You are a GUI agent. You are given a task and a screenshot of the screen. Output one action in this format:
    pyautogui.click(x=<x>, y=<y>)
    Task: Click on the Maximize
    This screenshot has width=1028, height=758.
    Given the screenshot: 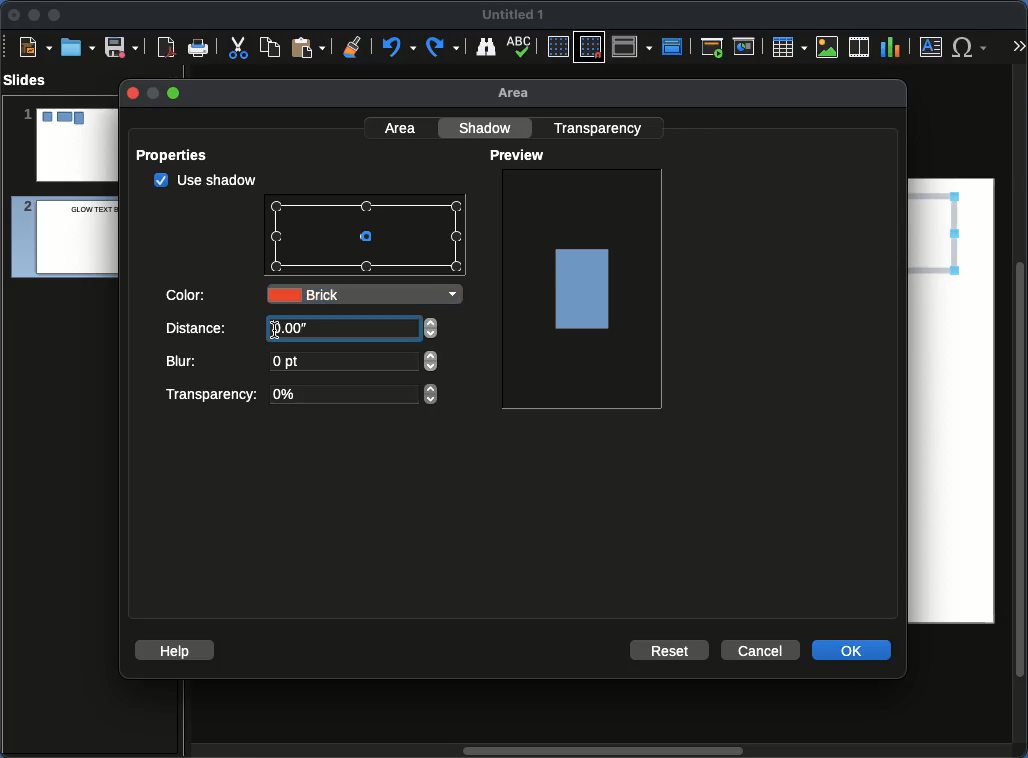 What is the action you would take?
    pyautogui.click(x=55, y=17)
    